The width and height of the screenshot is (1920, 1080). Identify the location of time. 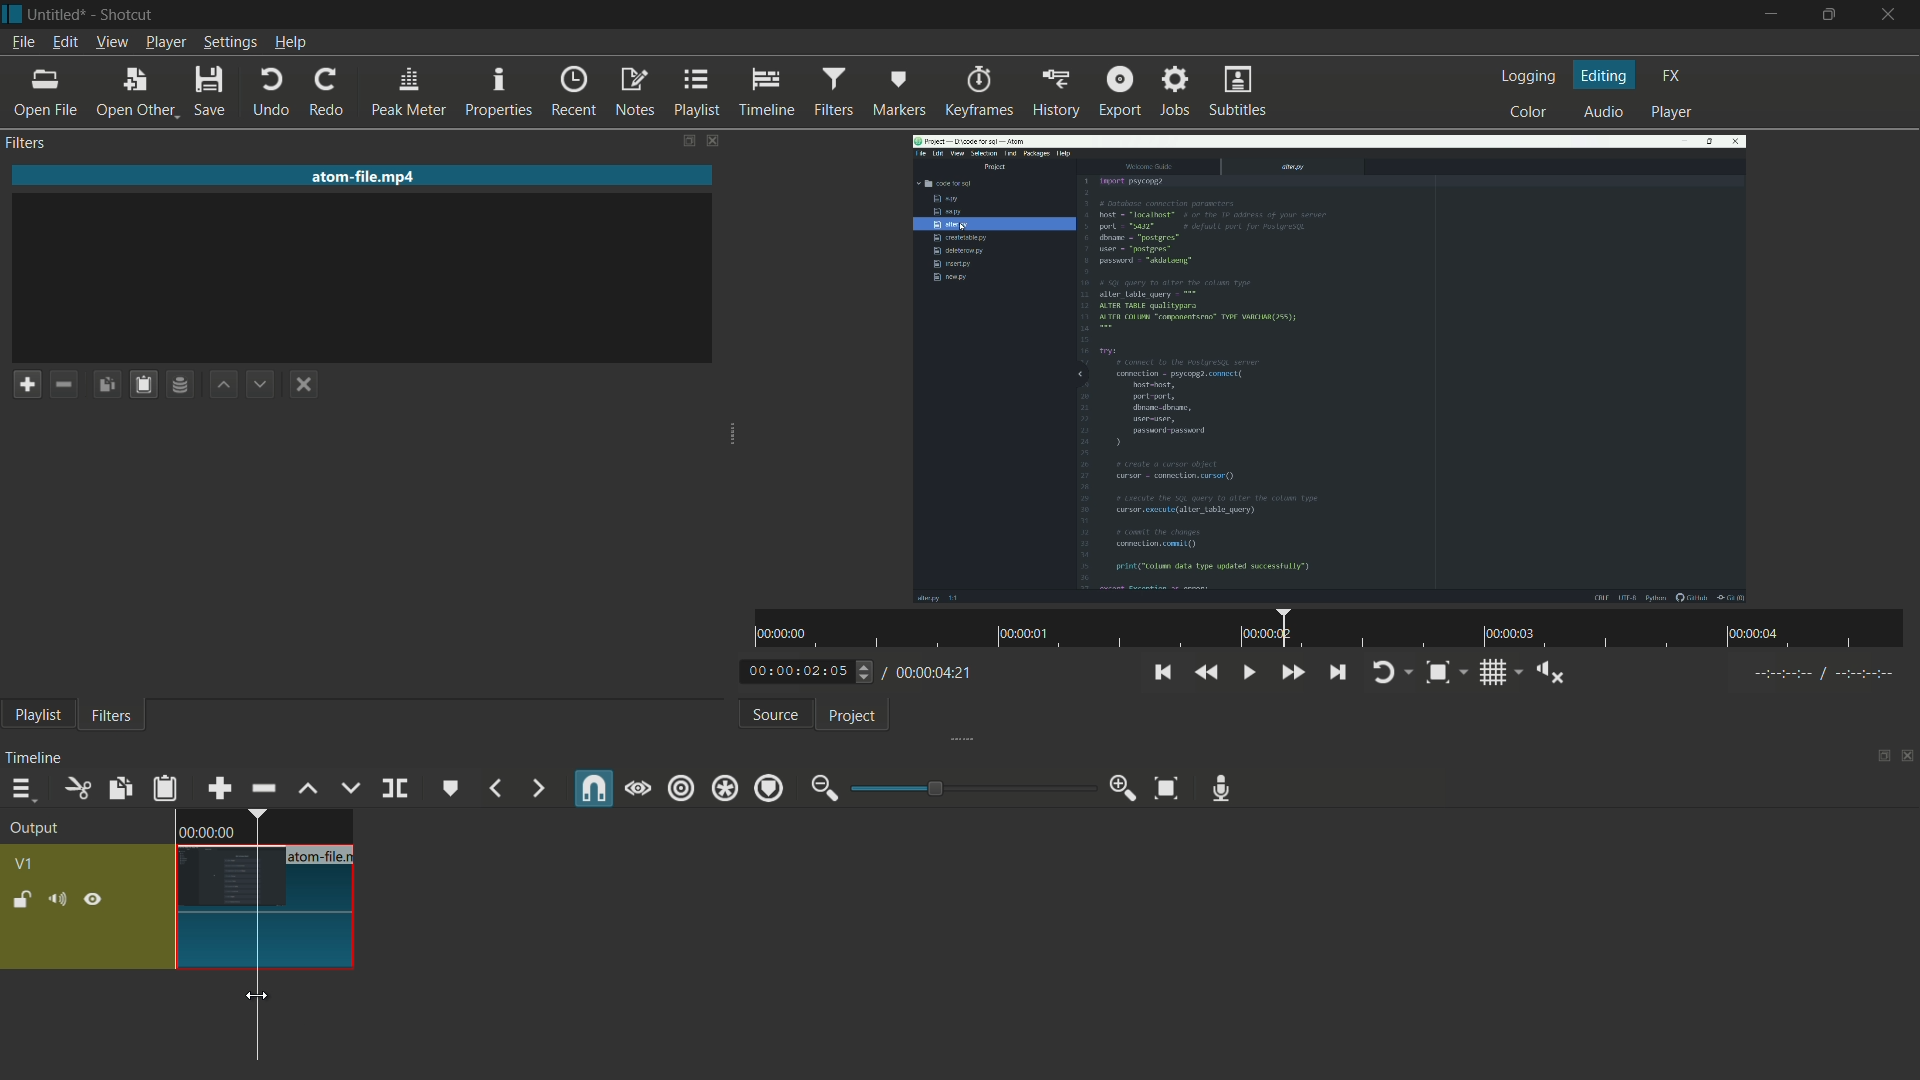
(1325, 630).